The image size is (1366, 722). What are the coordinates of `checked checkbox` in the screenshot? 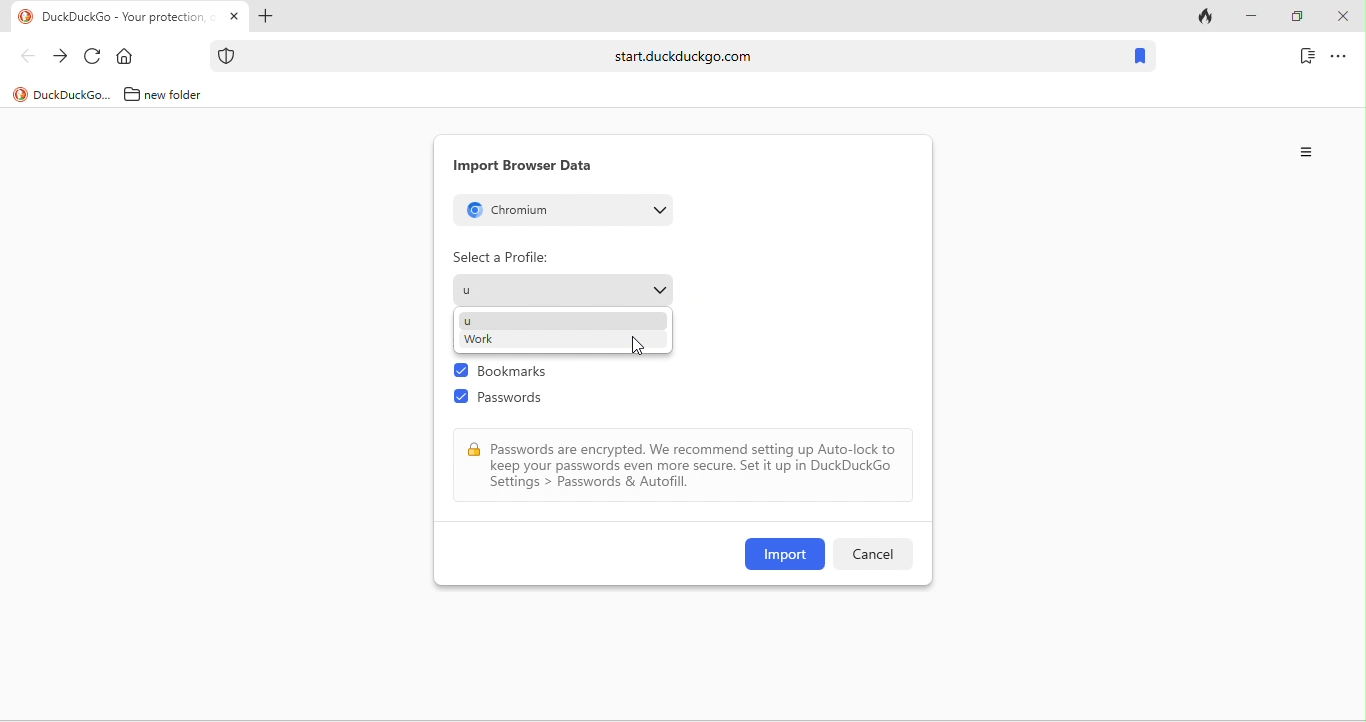 It's located at (461, 397).